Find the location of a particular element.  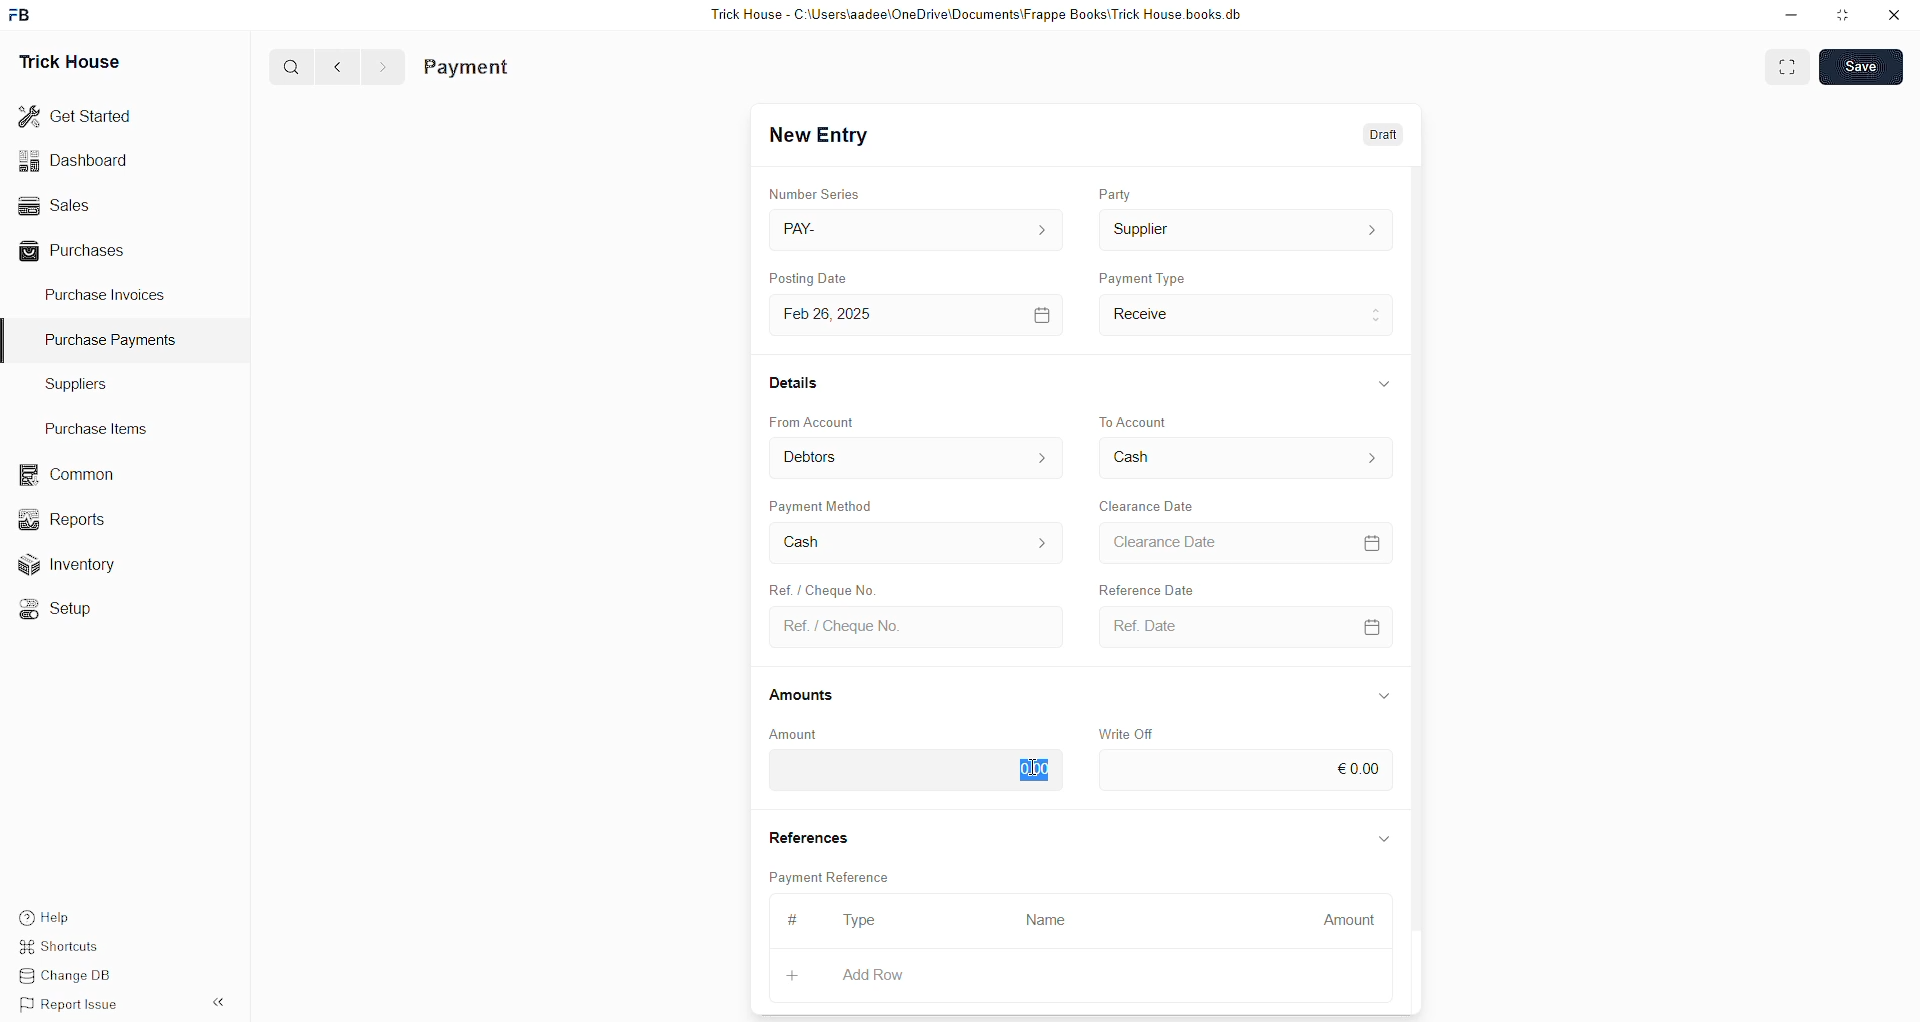

Sales is located at coordinates (57, 205).